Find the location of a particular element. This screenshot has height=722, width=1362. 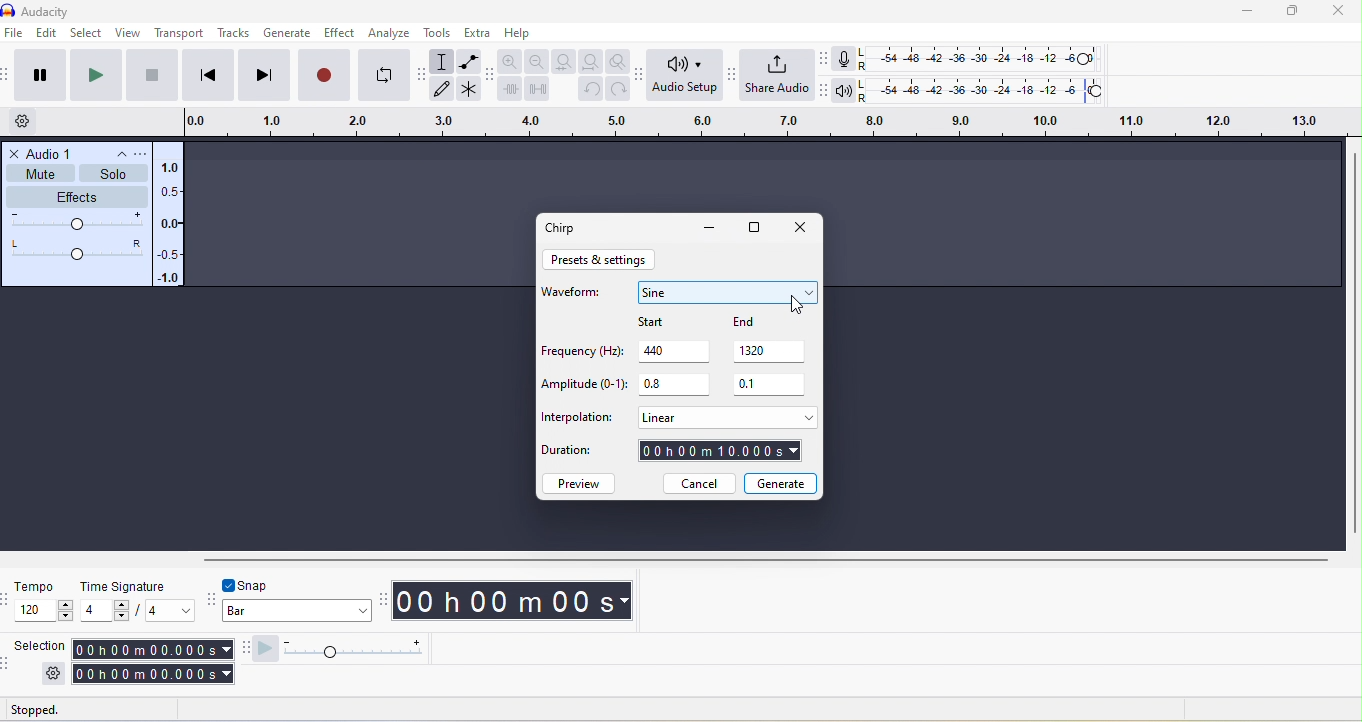

waveform: is located at coordinates (576, 297).